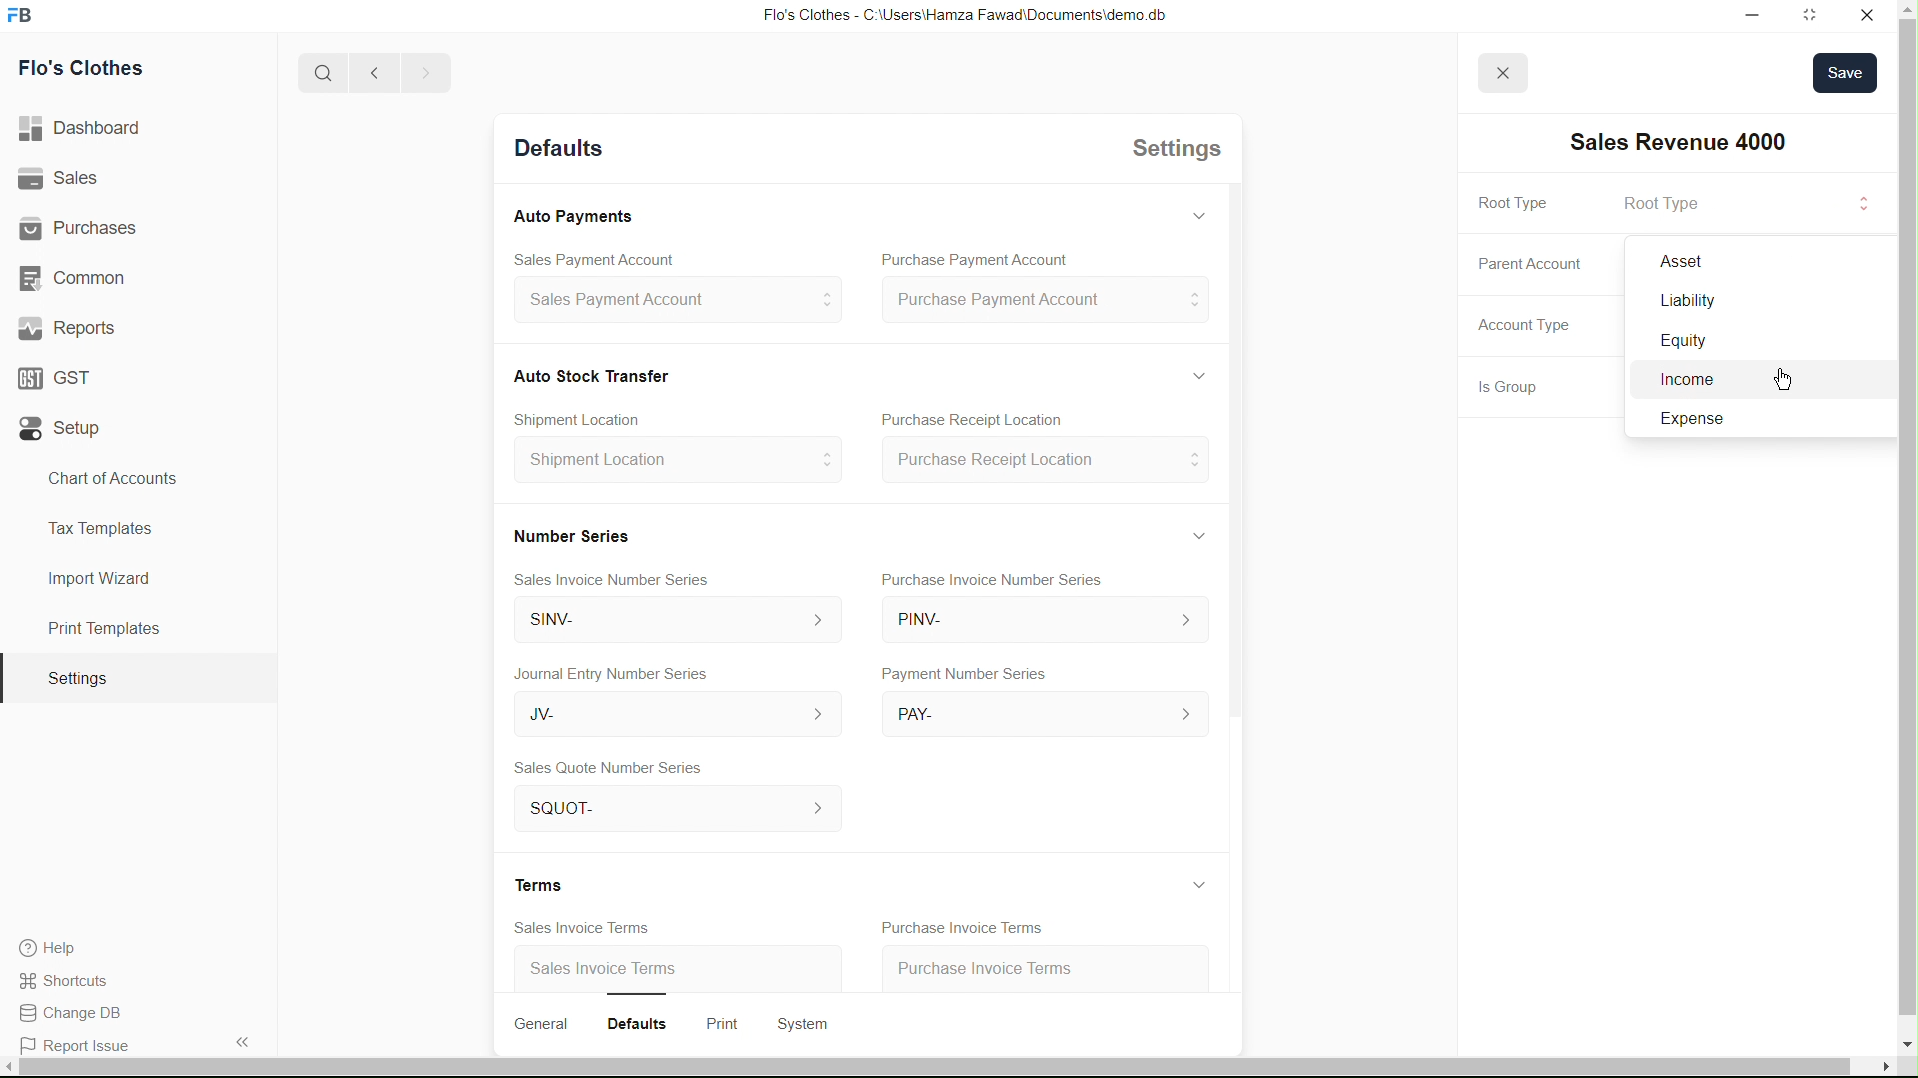 Image resolution: width=1918 pixels, height=1078 pixels. Describe the element at coordinates (63, 179) in the screenshot. I see `Sales` at that location.